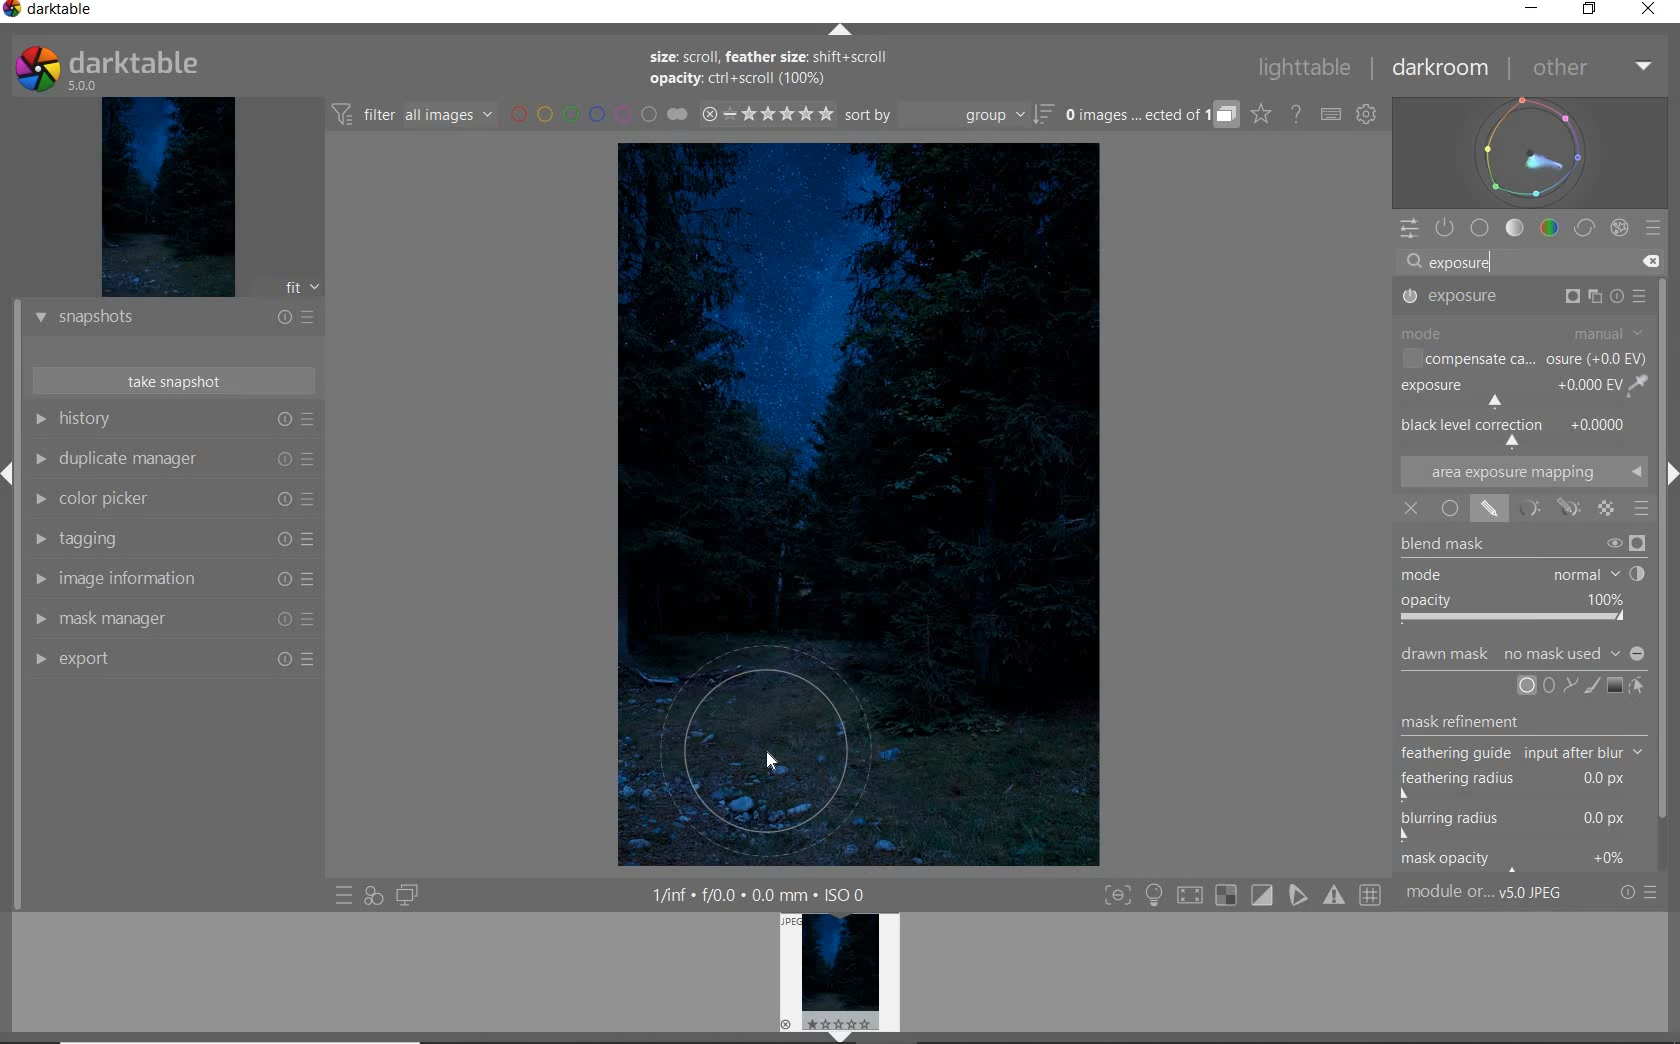 This screenshot has height=1044, width=1680. Describe the element at coordinates (1529, 152) in the screenshot. I see `WAVEFORM` at that location.